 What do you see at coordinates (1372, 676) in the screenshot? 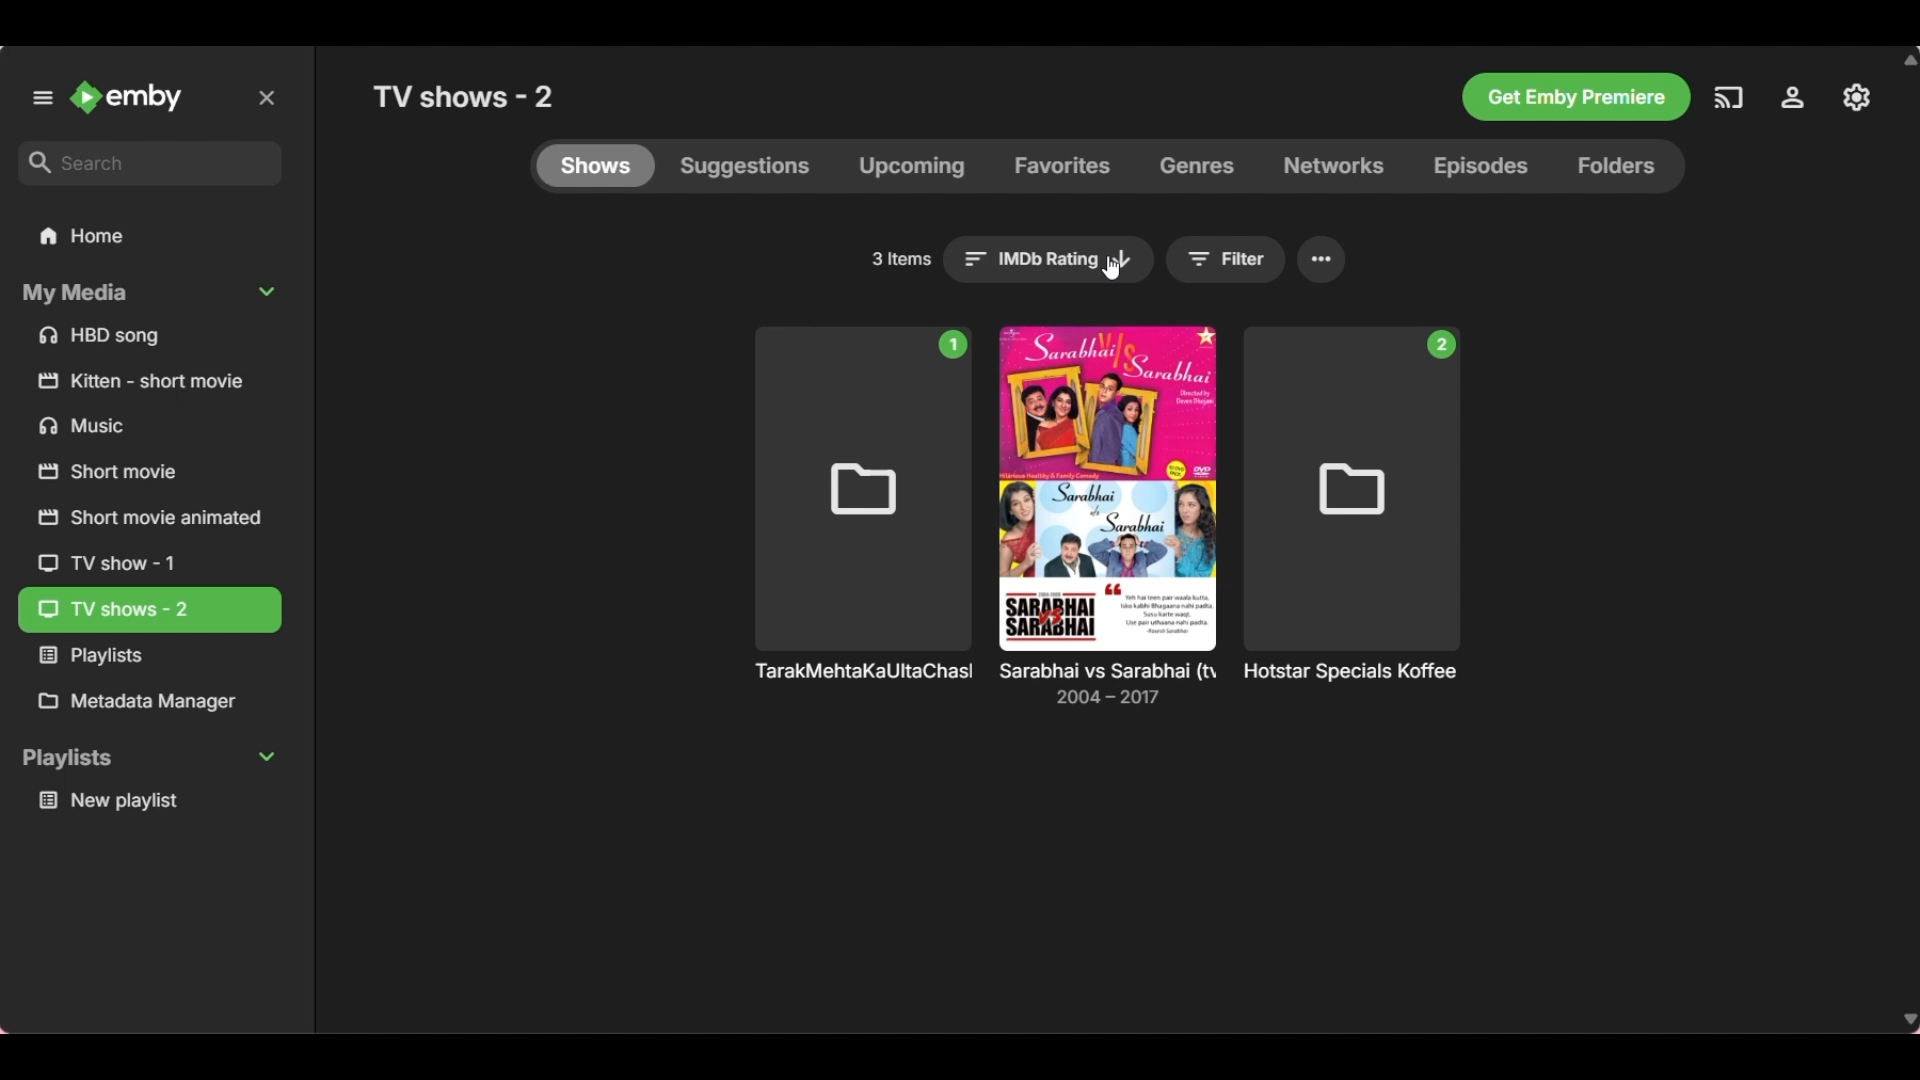
I see `` at bounding box center [1372, 676].